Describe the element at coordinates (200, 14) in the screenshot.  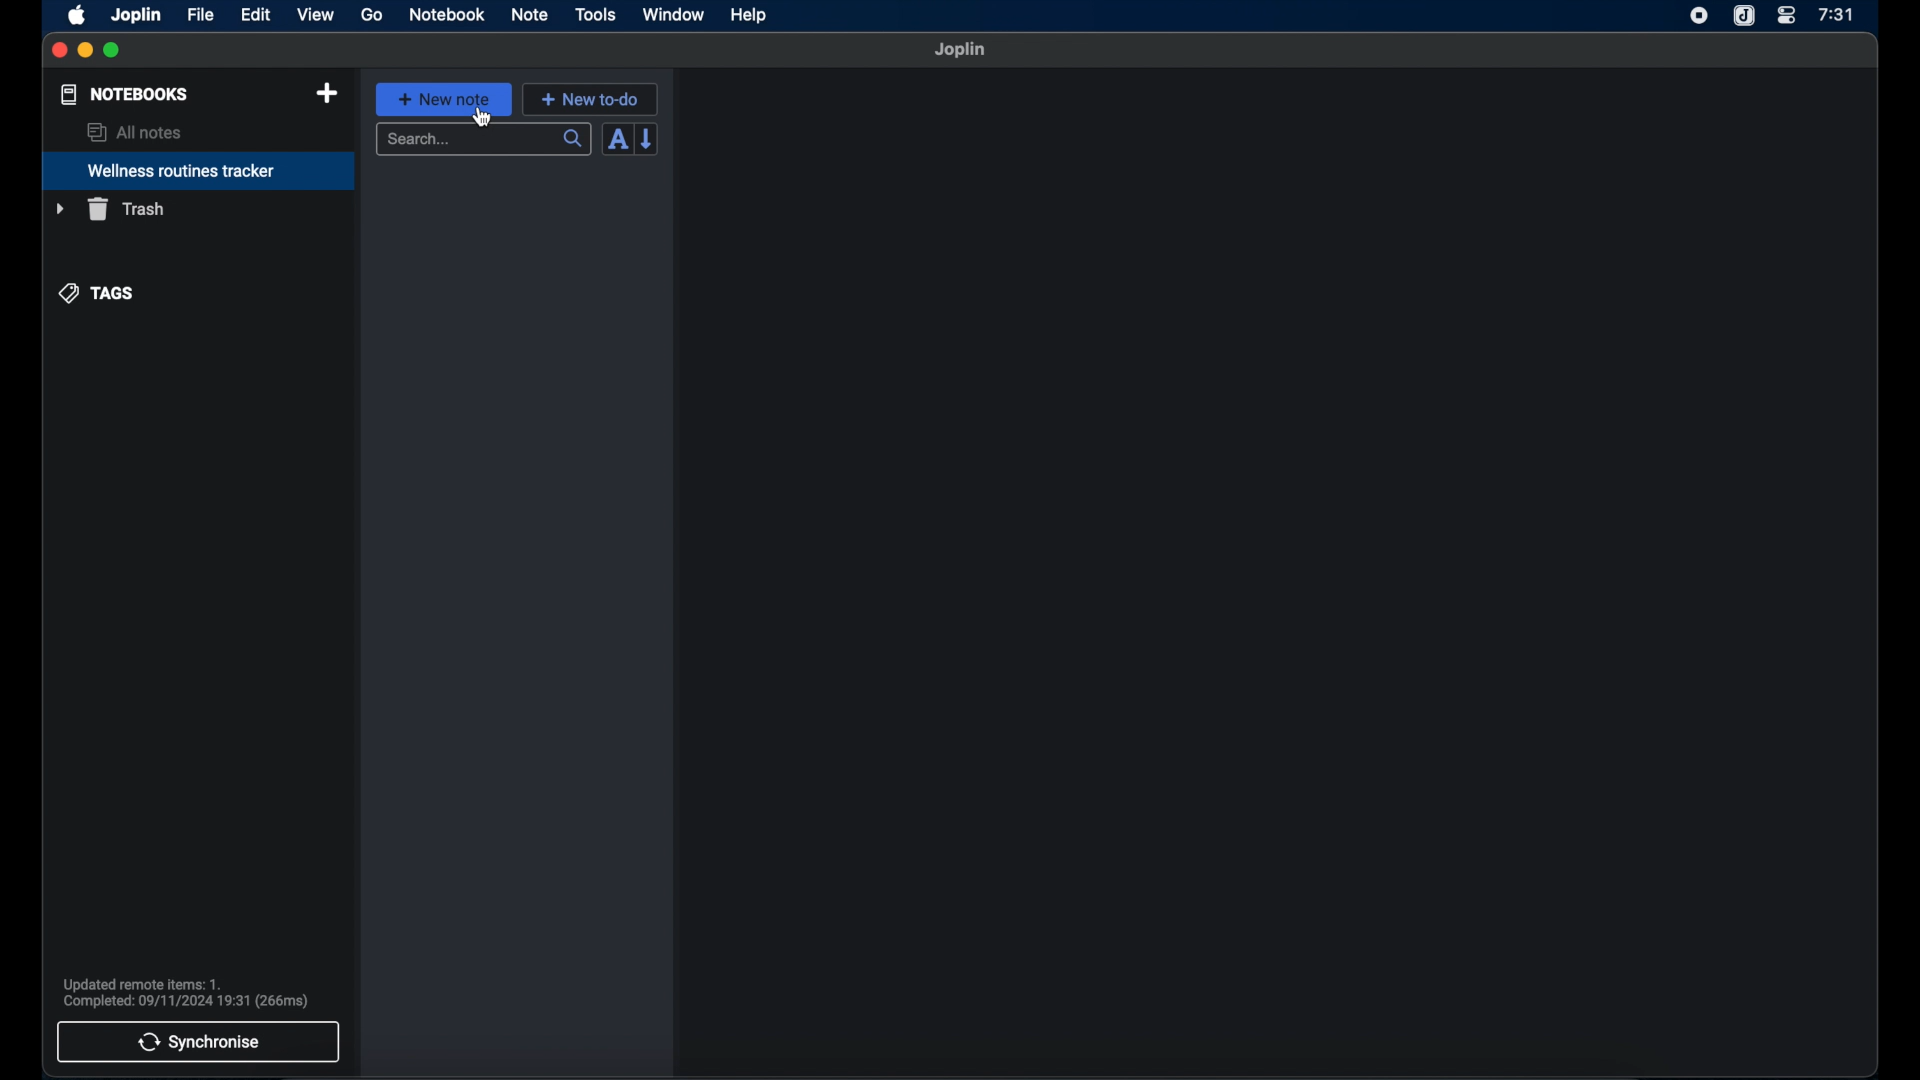
I see `file` at that location.